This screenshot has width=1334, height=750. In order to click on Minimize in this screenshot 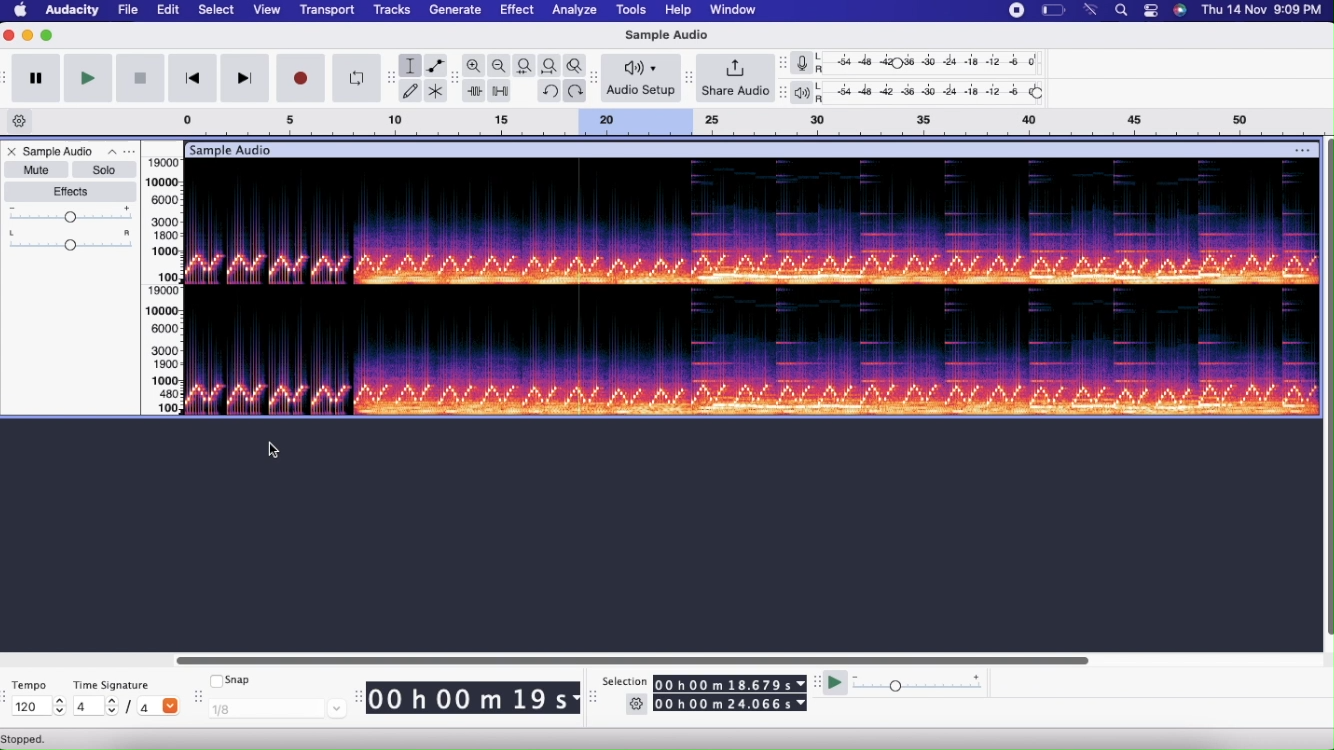, I will do `click(29, 36)`.